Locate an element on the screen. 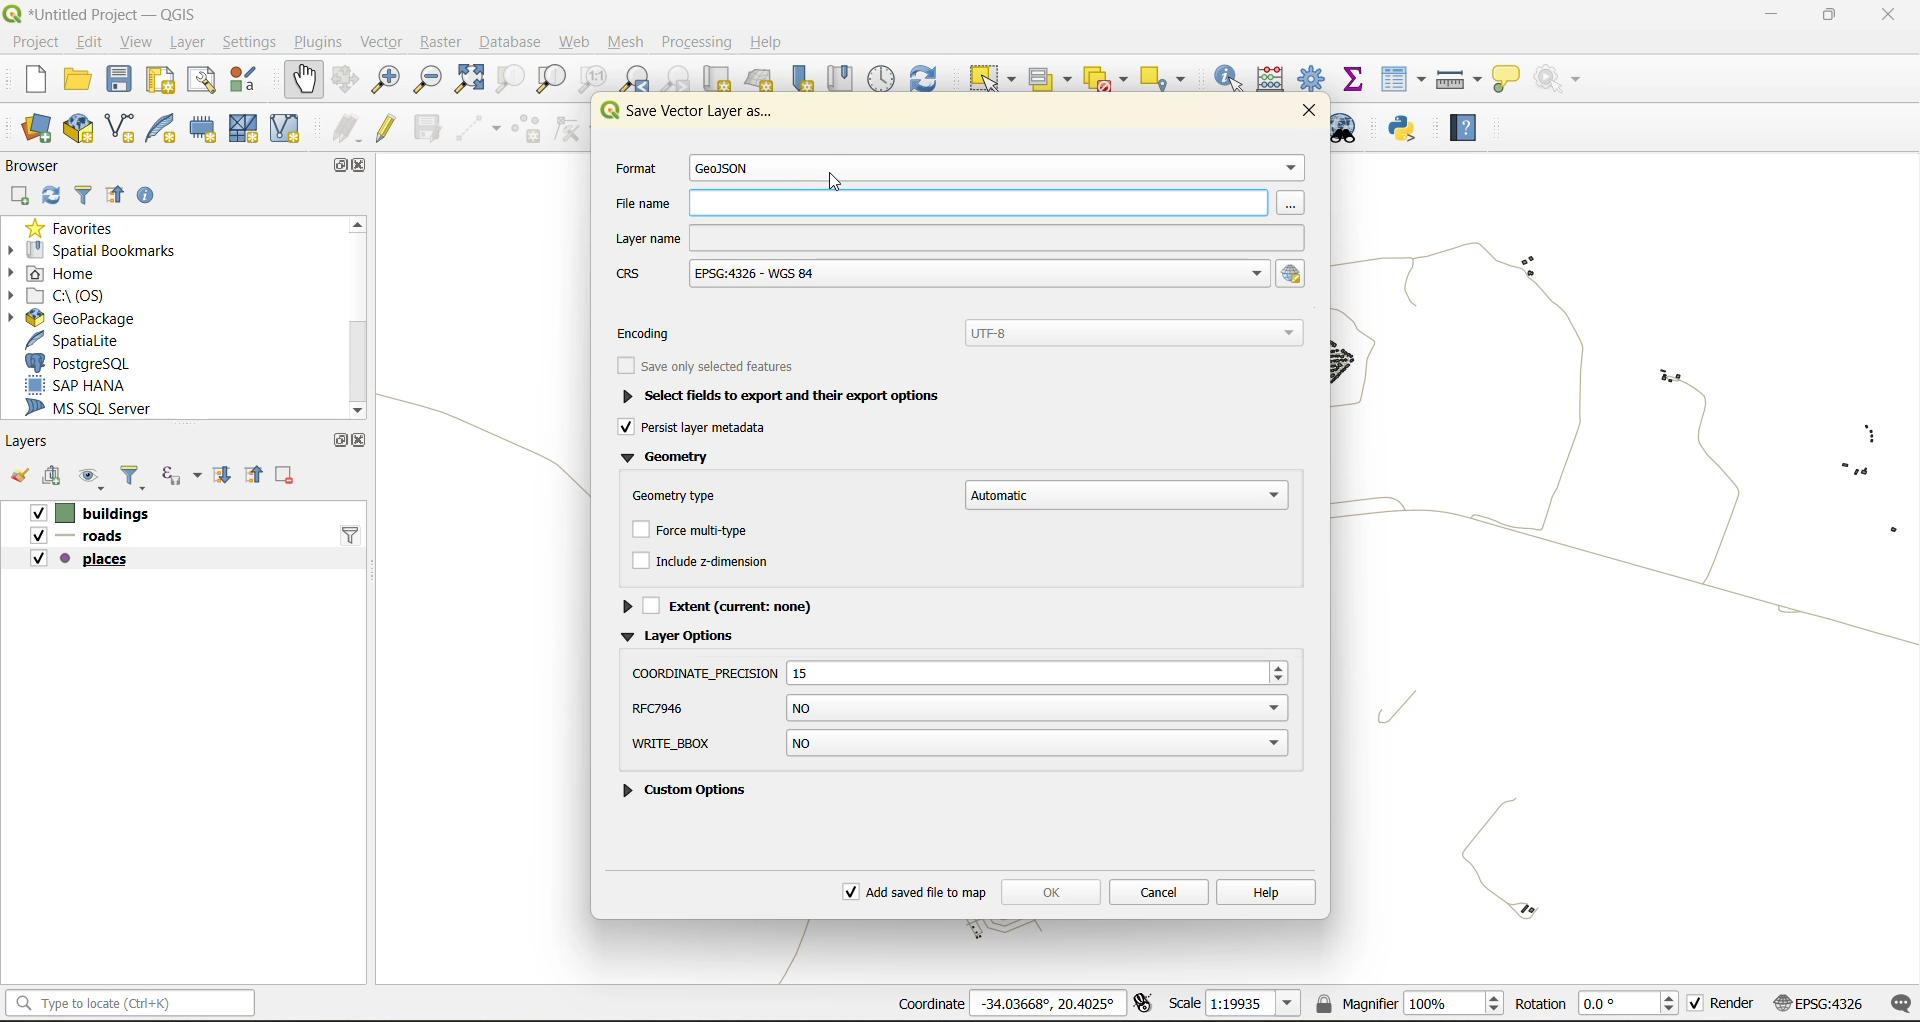 The image size is (1920, 1022). control panel is located at coordinates (883, 78).